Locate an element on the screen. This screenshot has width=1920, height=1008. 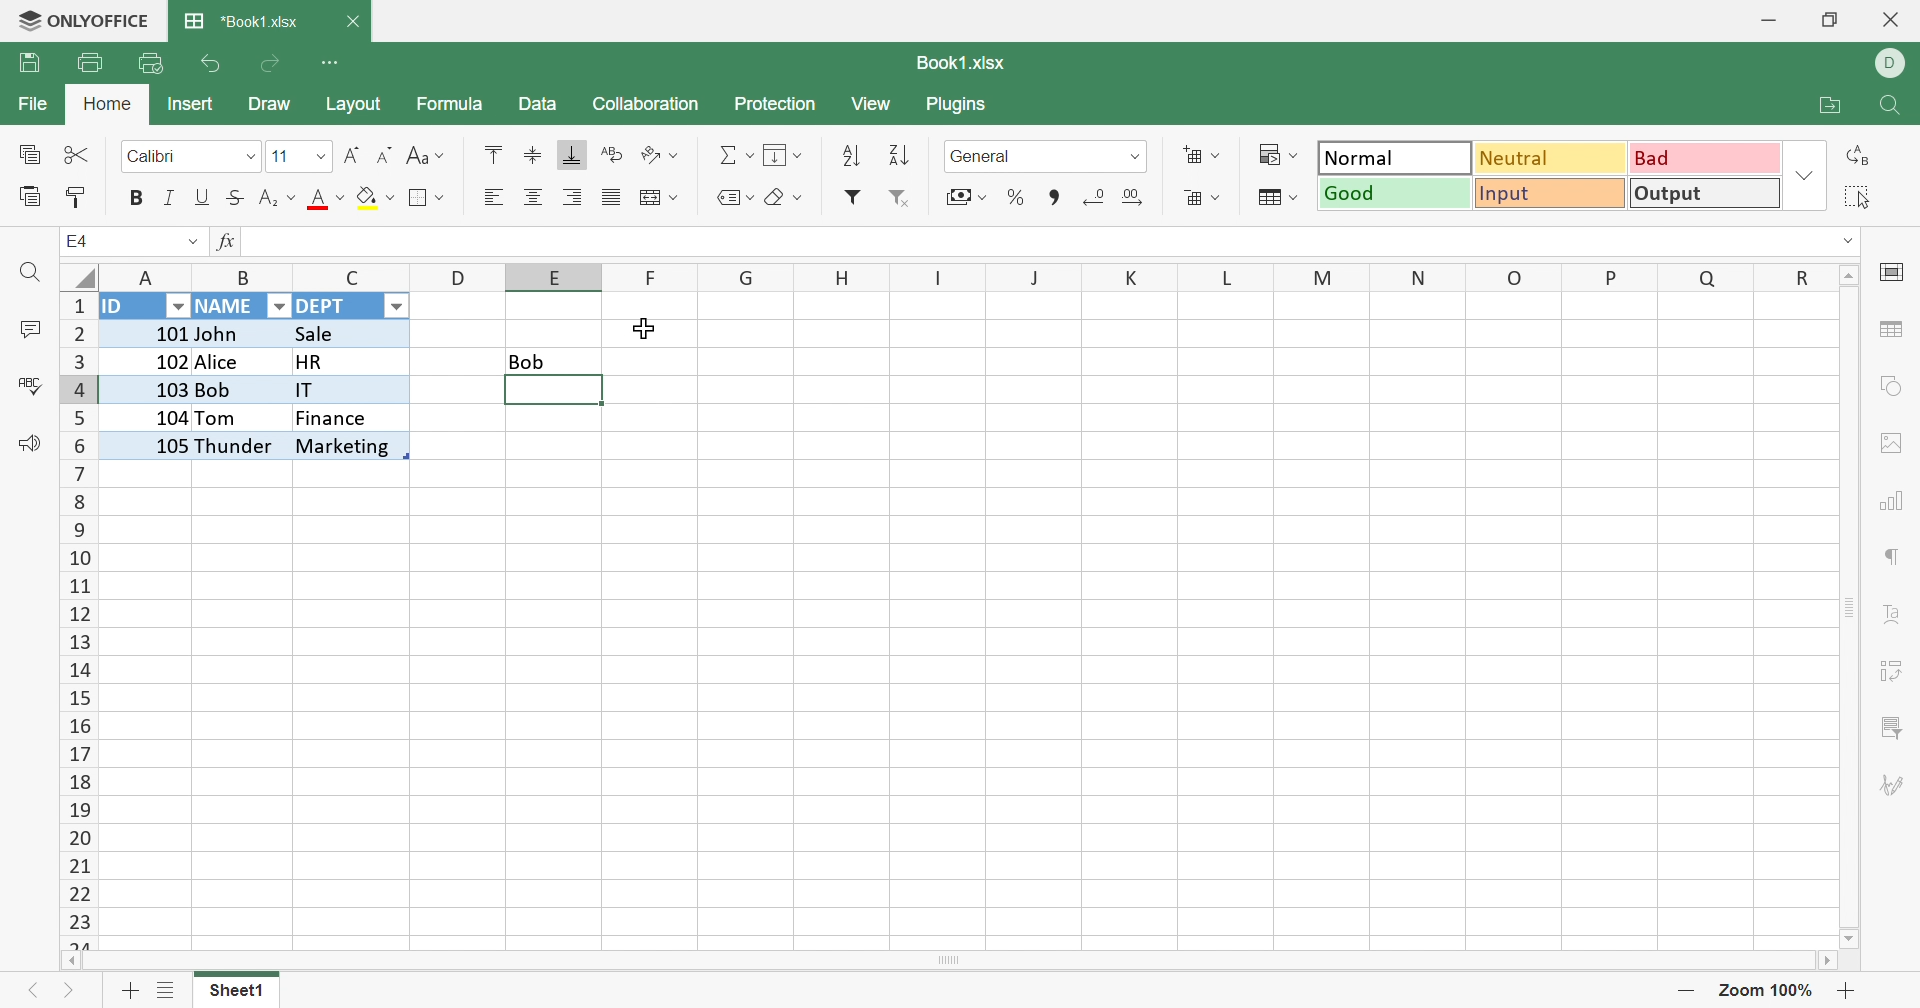
Percent is located at coordinates (1017, 197).